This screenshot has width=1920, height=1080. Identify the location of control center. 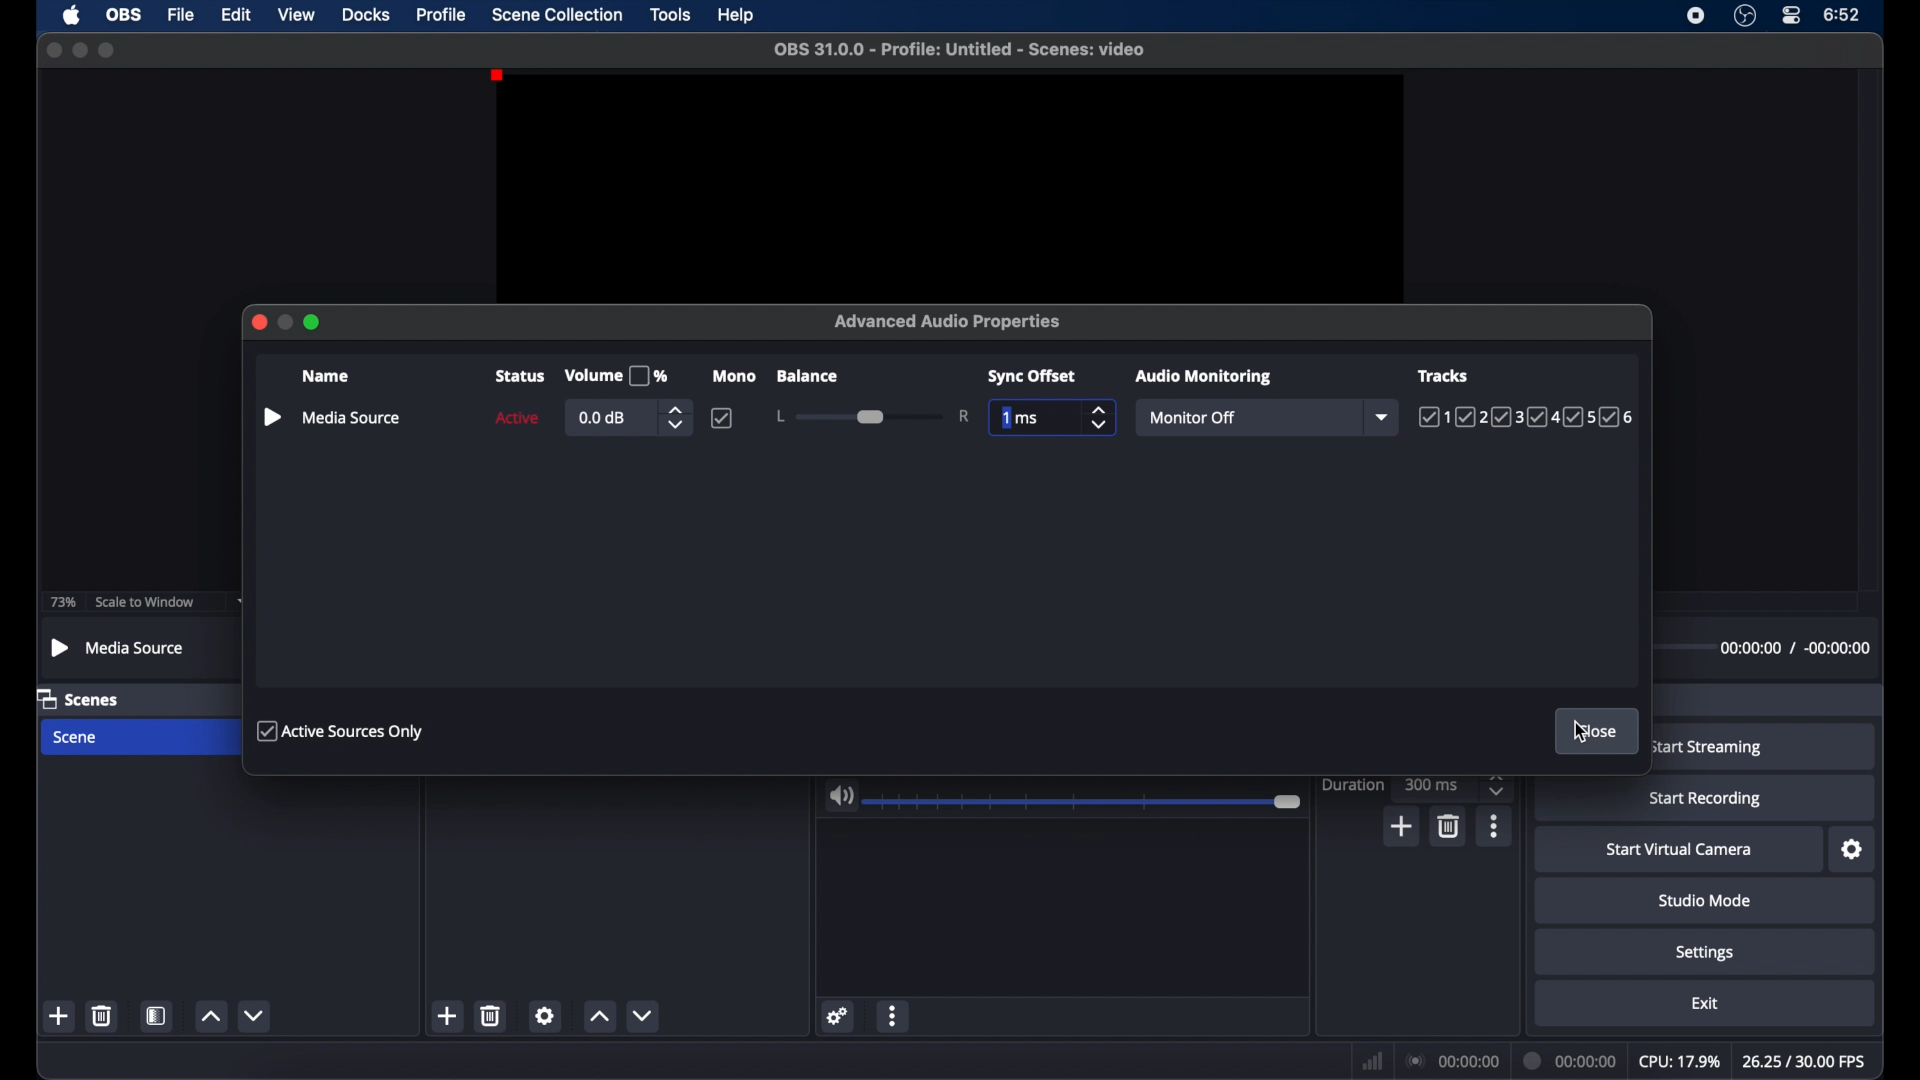
(1790, 16).